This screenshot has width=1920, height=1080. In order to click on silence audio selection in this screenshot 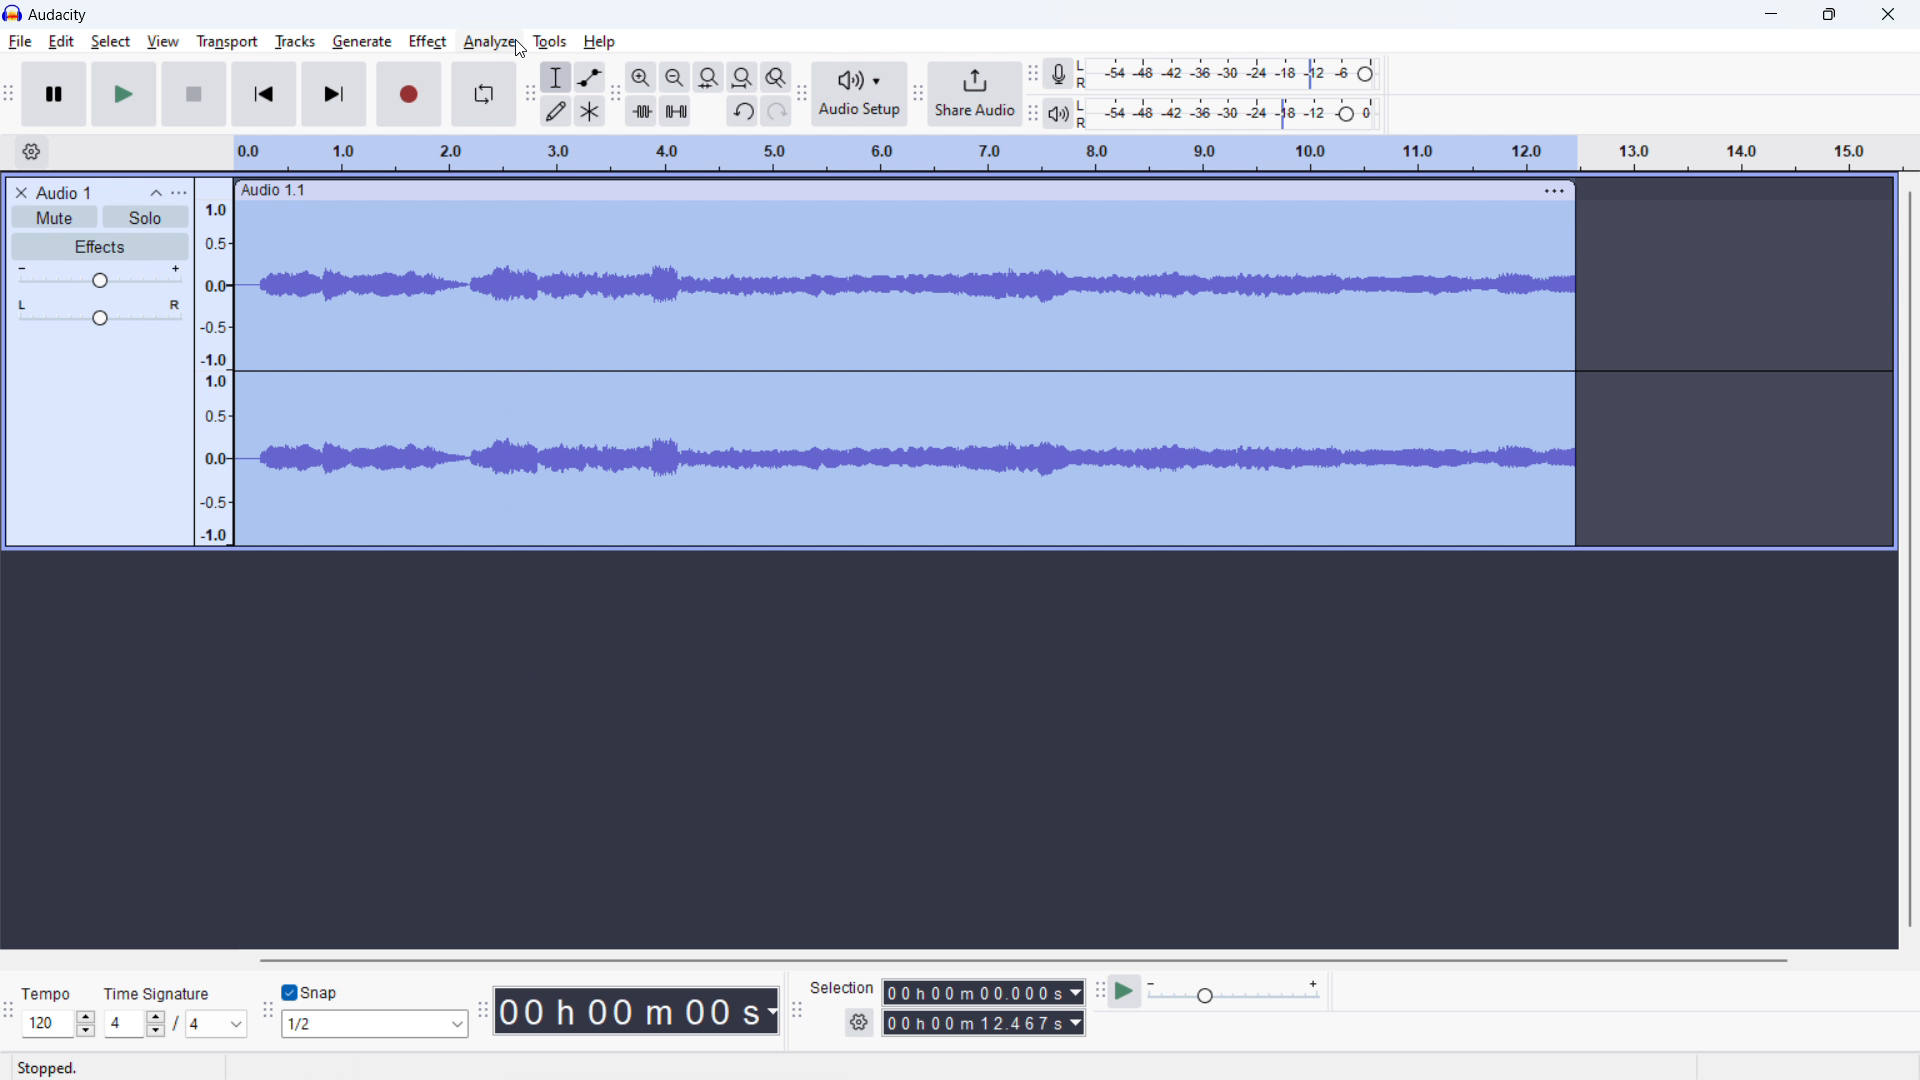, I will do `click(676, 110)`.